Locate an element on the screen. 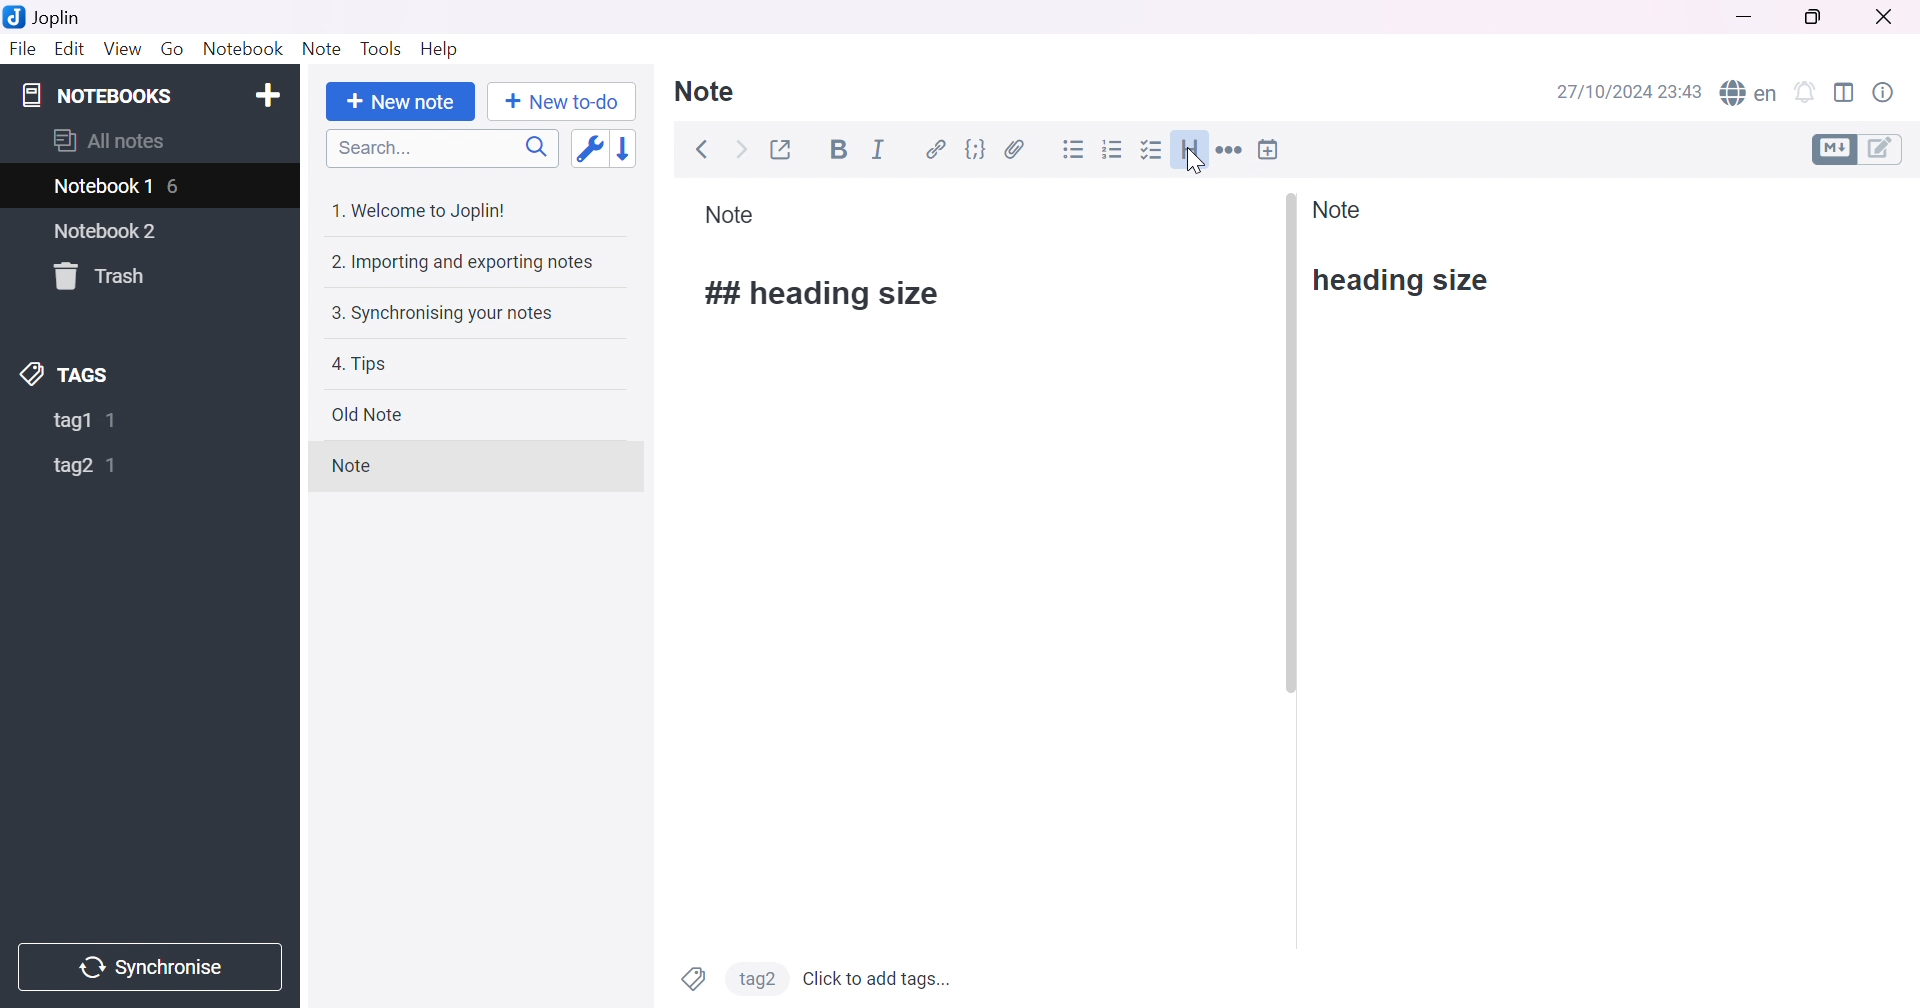 The height and width of the screenshot is (1008, 1920). + New note is located at coordinates (398, 104).